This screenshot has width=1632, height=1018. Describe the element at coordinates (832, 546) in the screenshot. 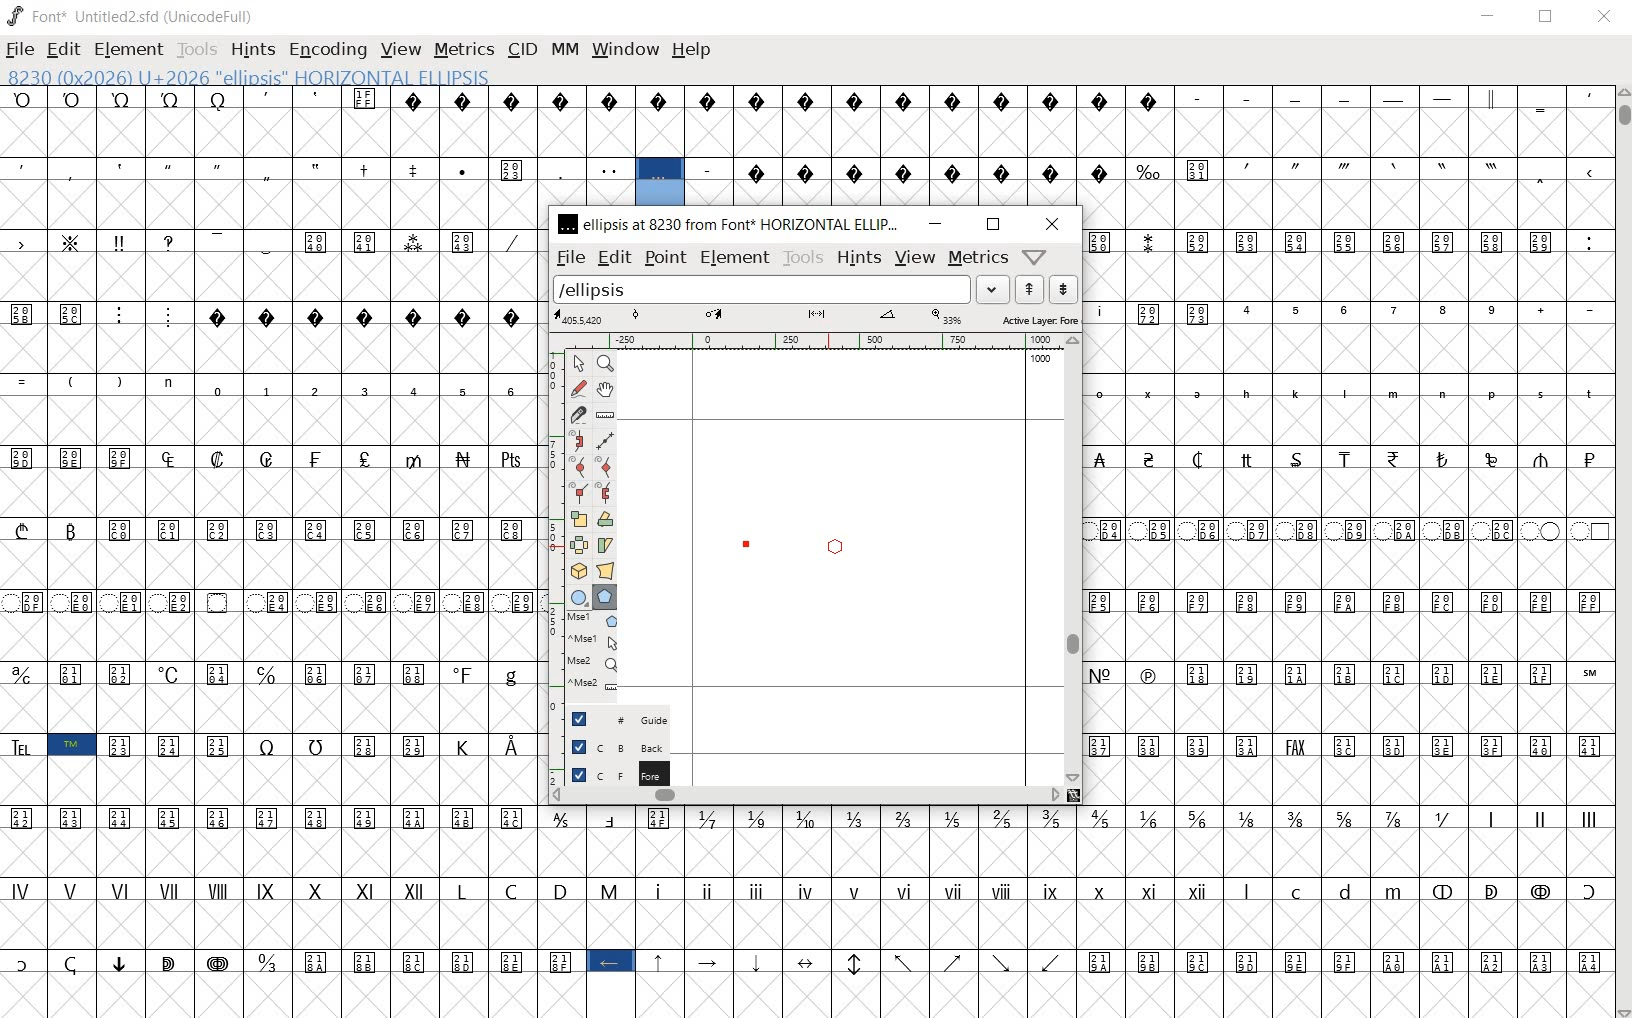

I see `polygon or star/CURSOR LOCATION` at that location.